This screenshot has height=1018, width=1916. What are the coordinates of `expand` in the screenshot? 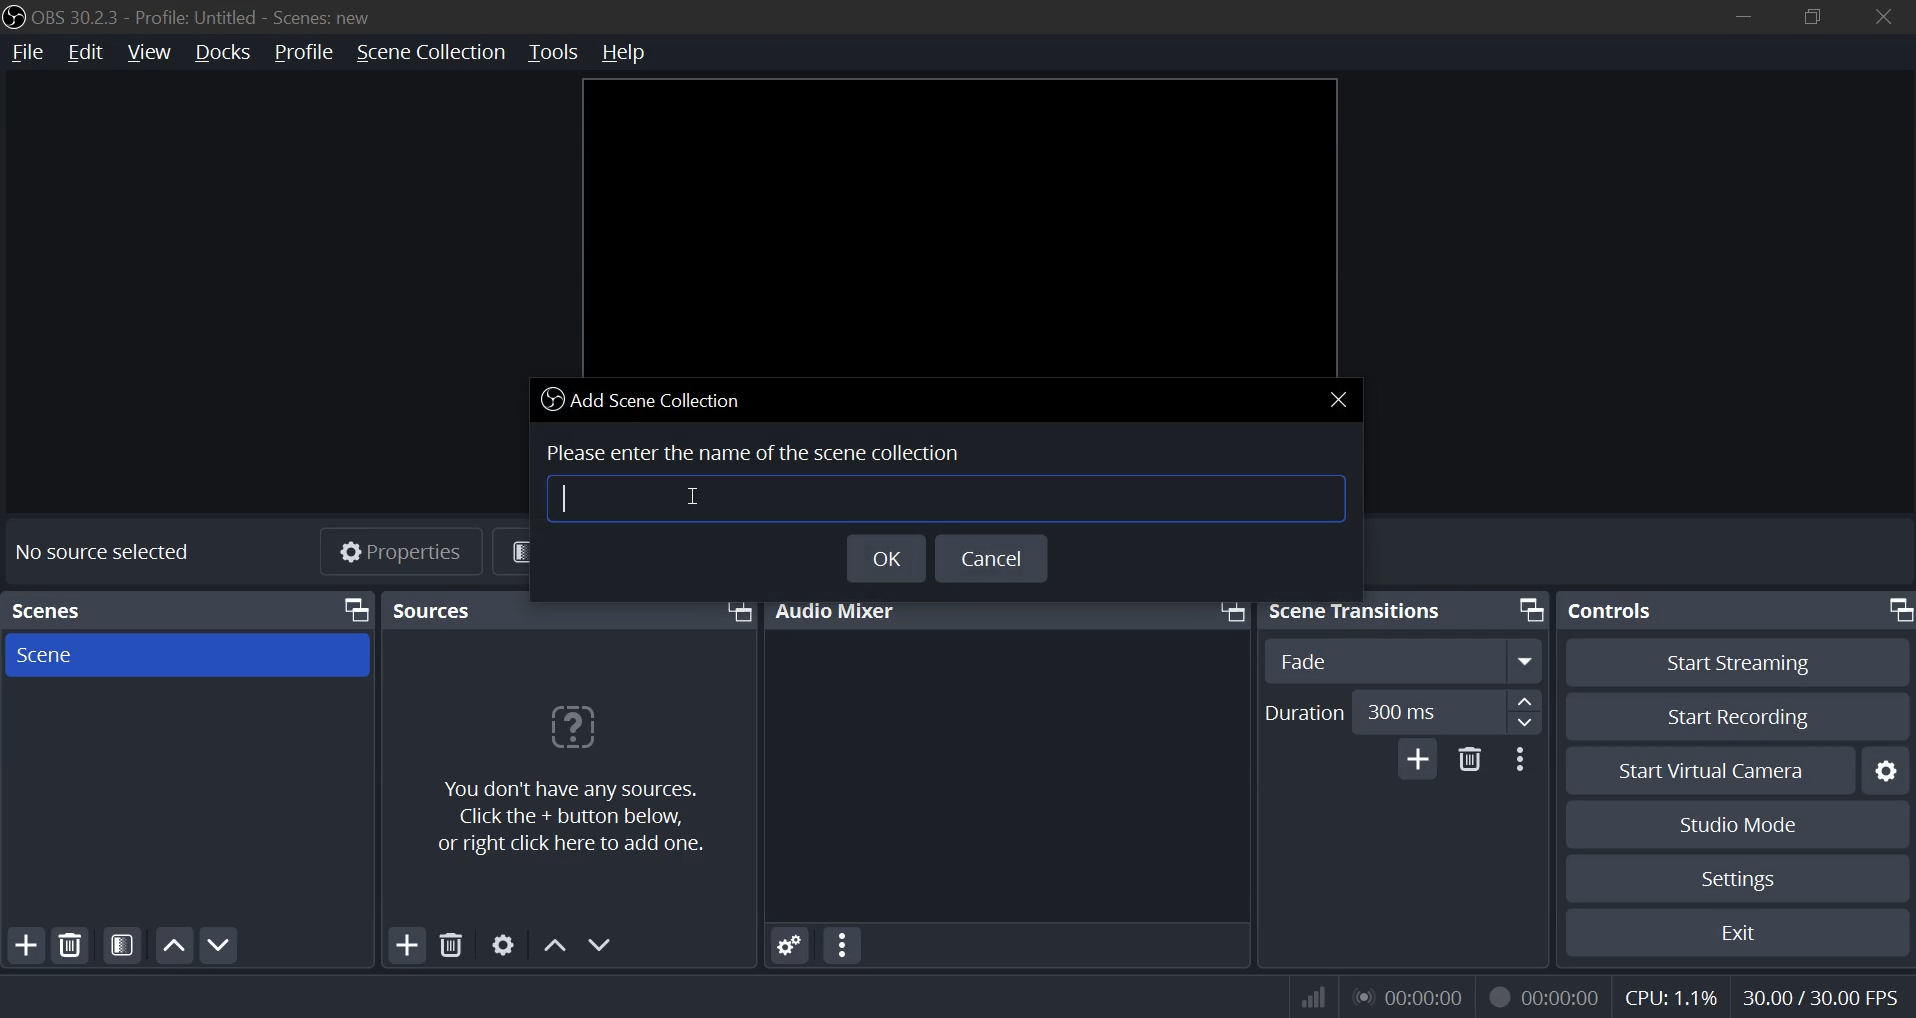 It's located at (1526, 660).